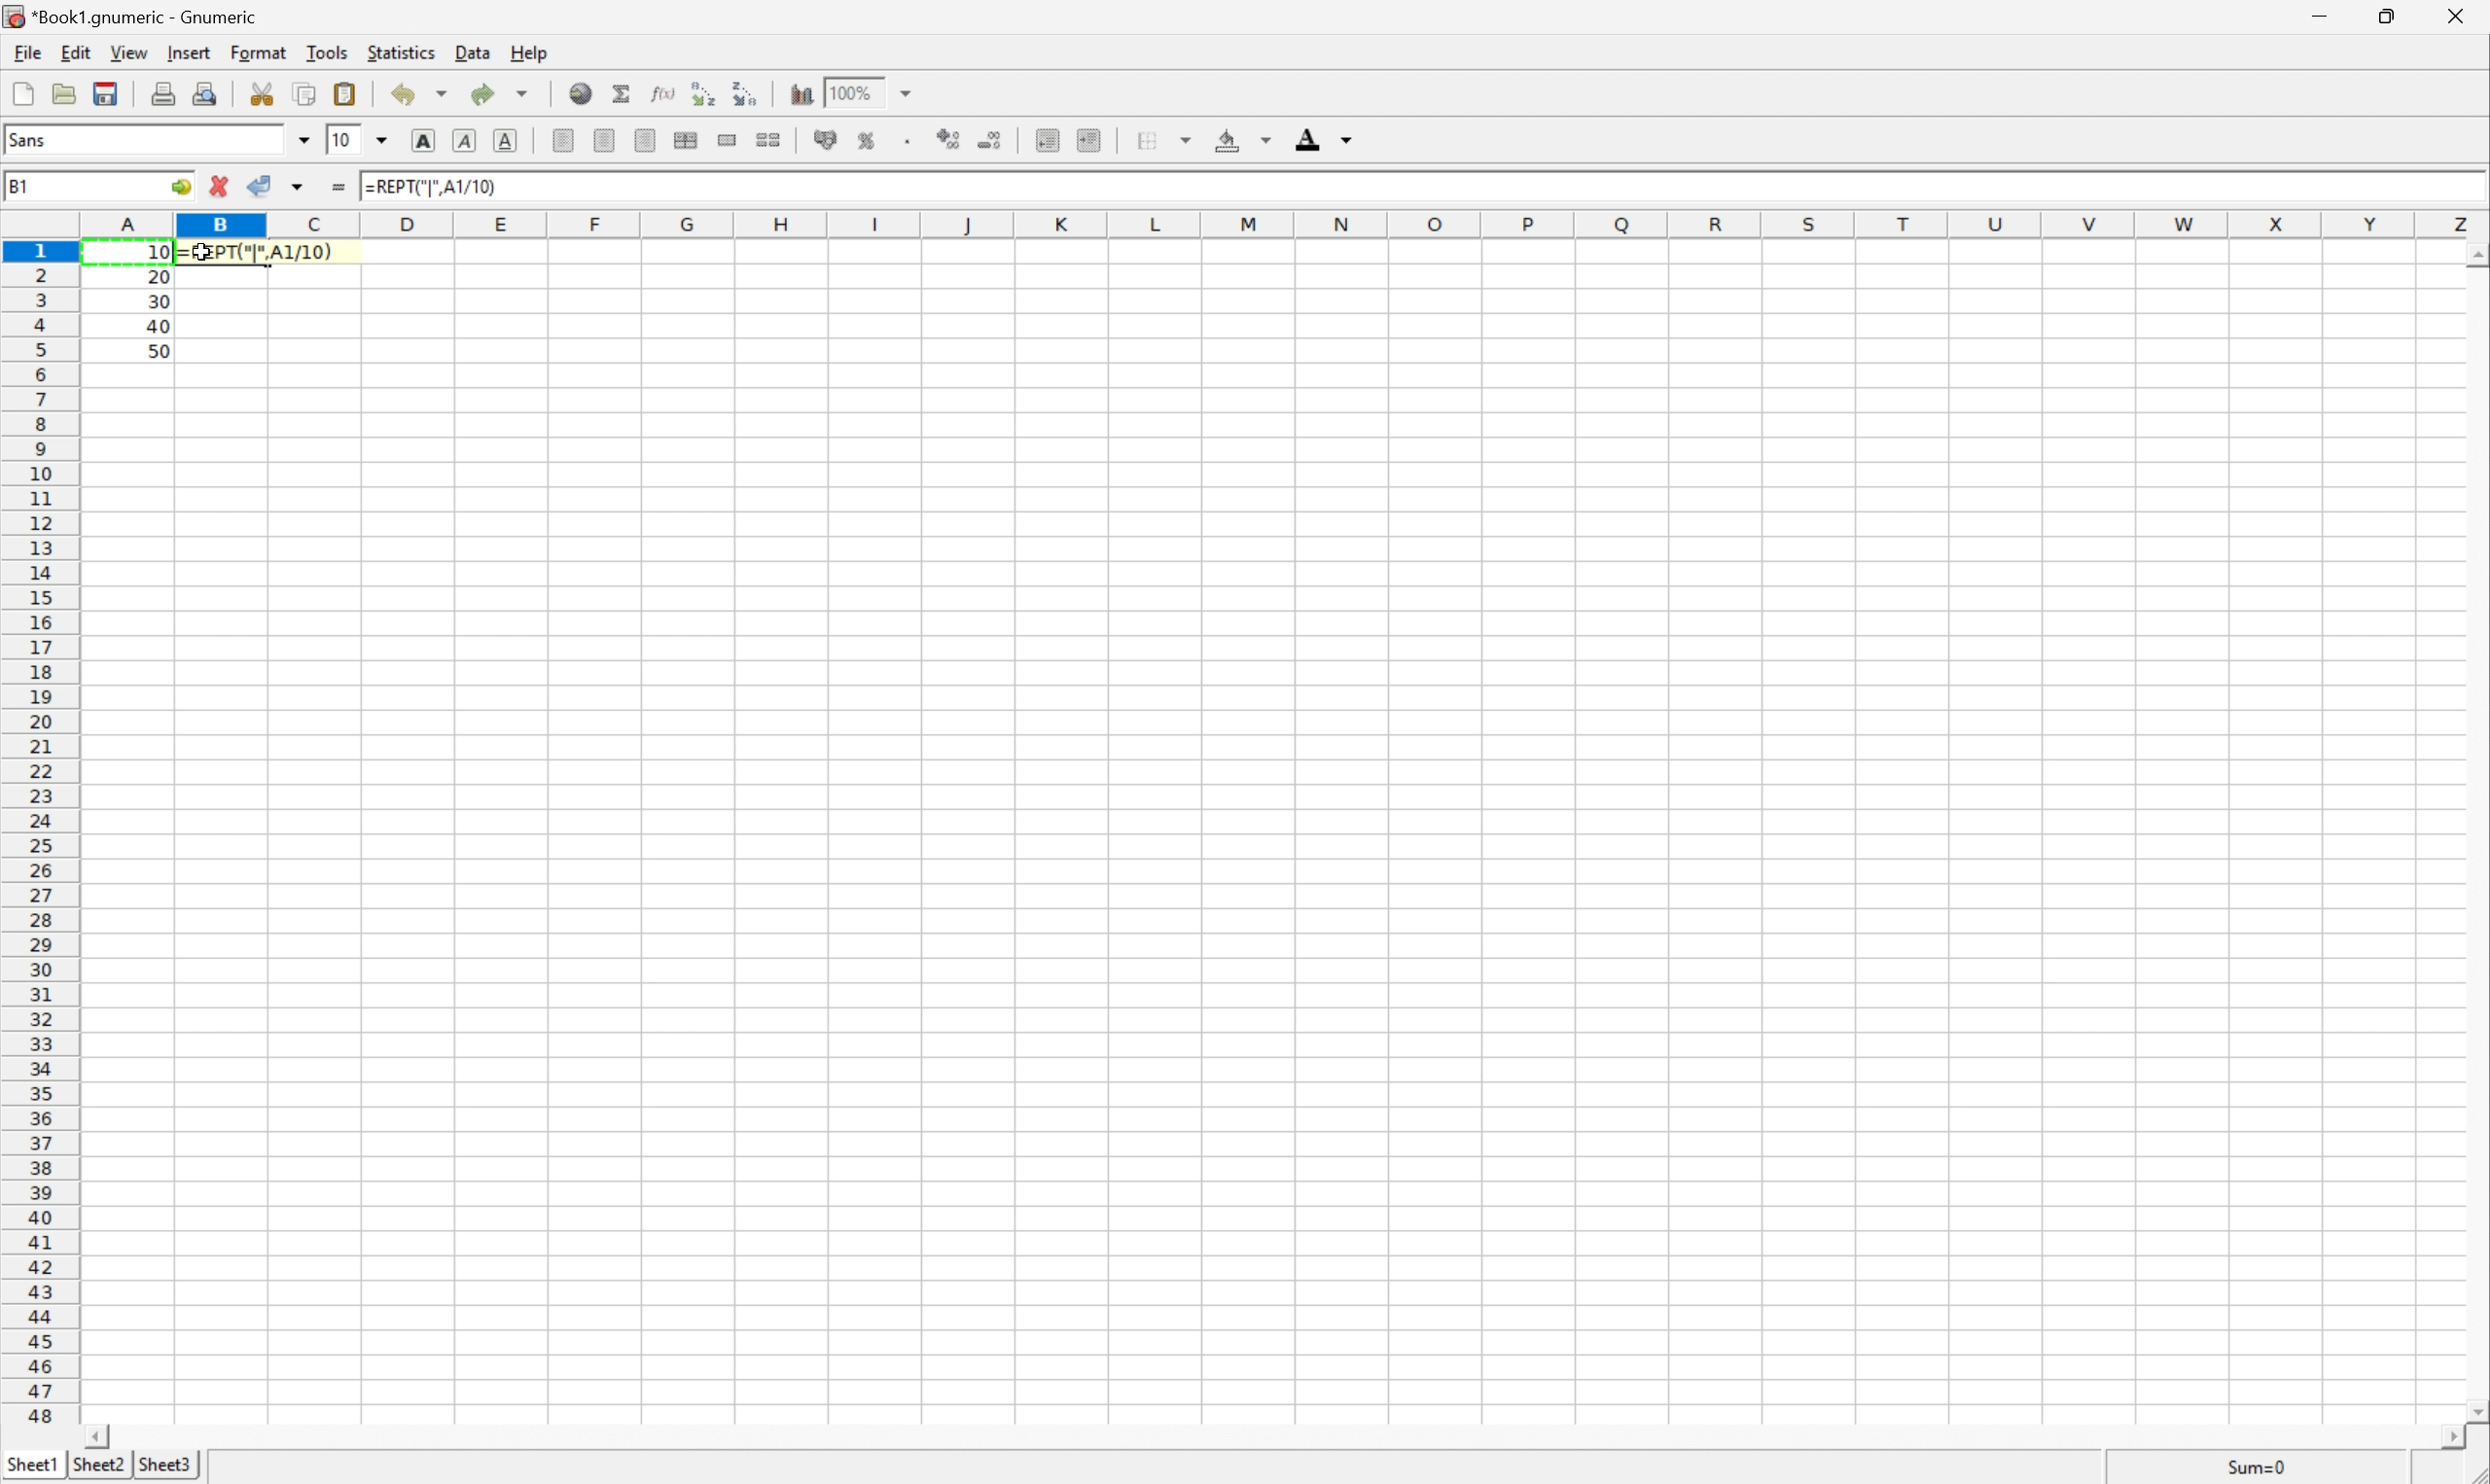  Describe the element at coordinates (2313, 13) in the screenshot. I see `Minimize` at that location.